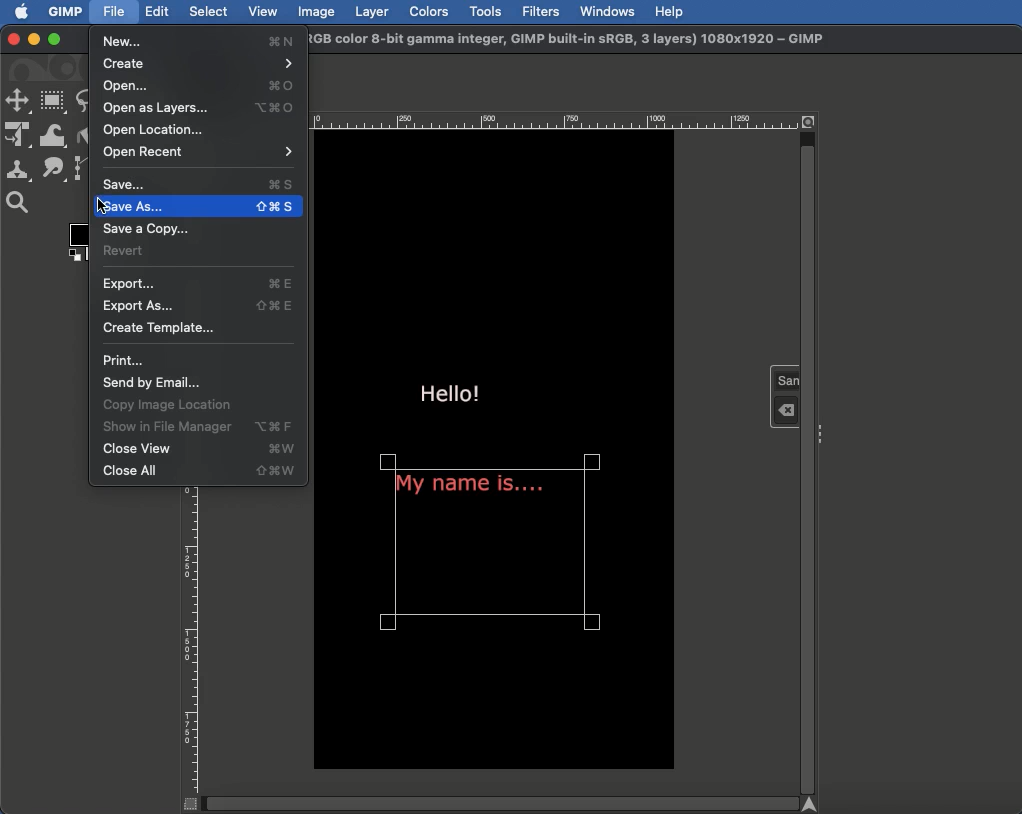  I want to click on Export as, so click(197, 305).